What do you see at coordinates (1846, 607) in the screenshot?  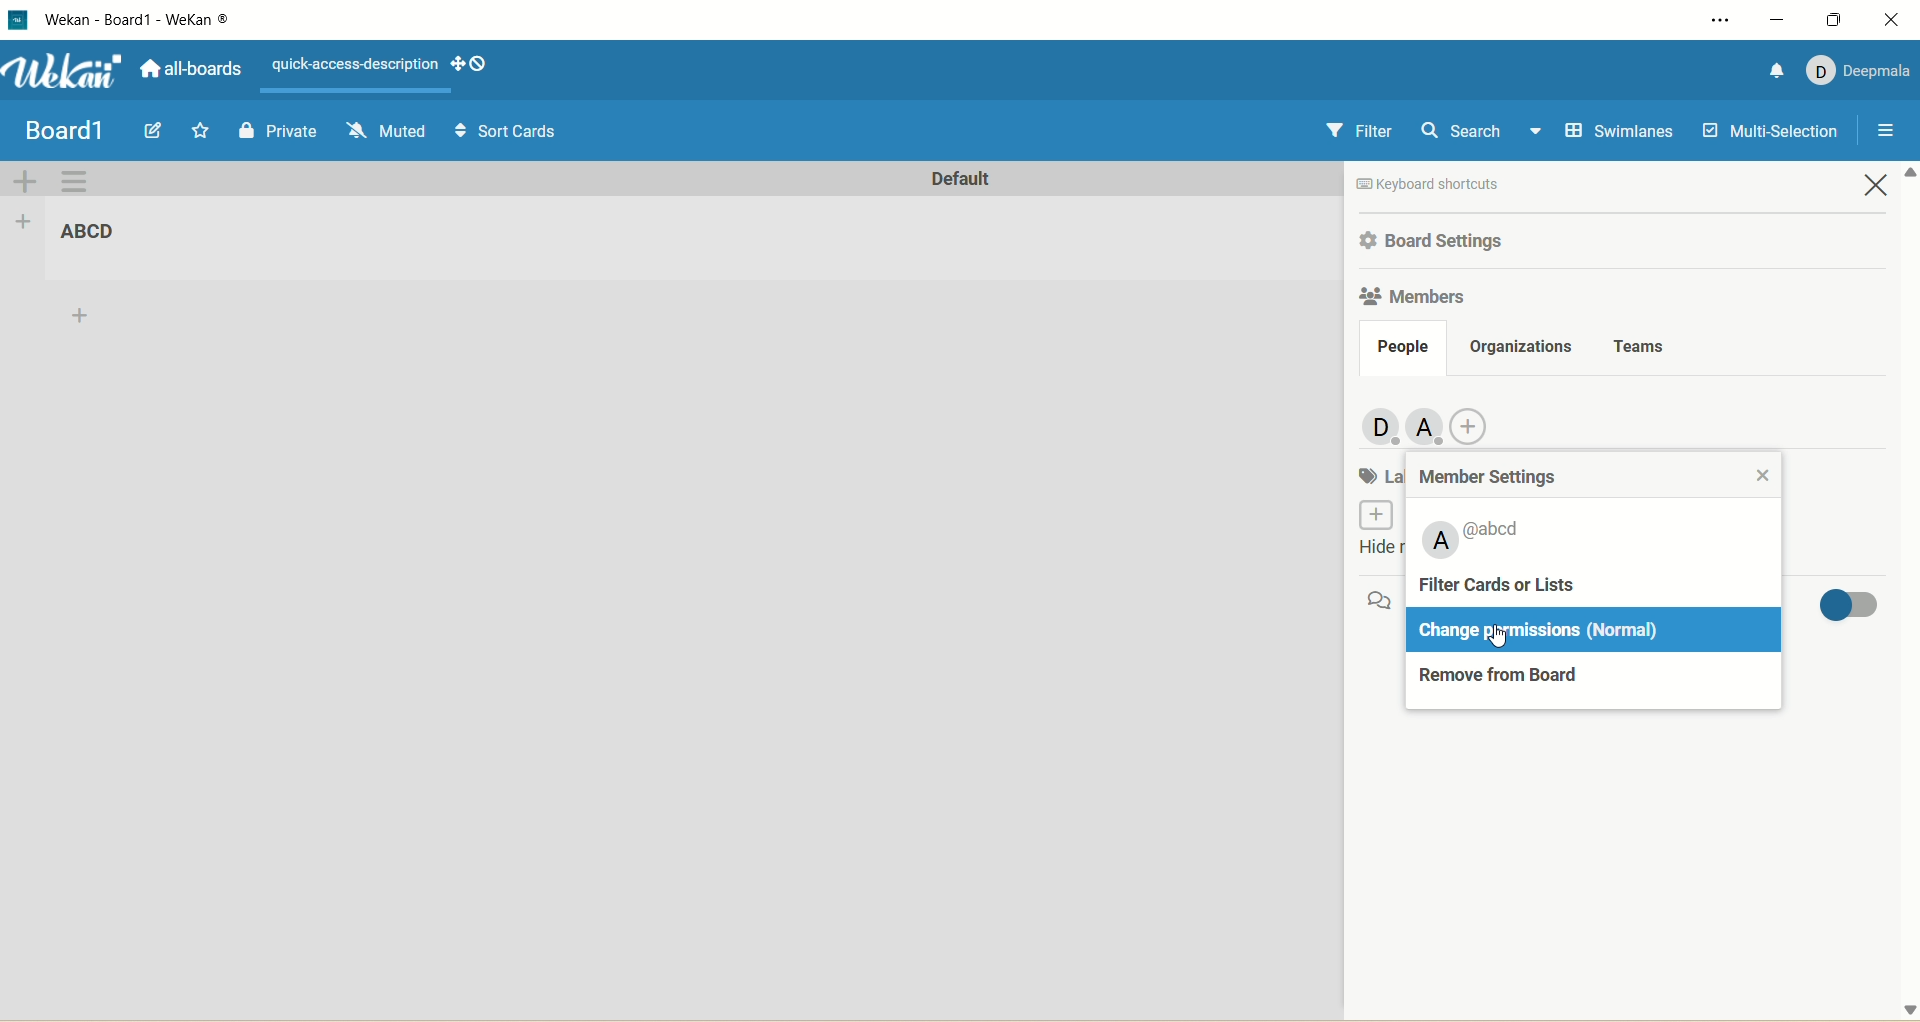 I see `toggle` at bounding box center [1846, 607].